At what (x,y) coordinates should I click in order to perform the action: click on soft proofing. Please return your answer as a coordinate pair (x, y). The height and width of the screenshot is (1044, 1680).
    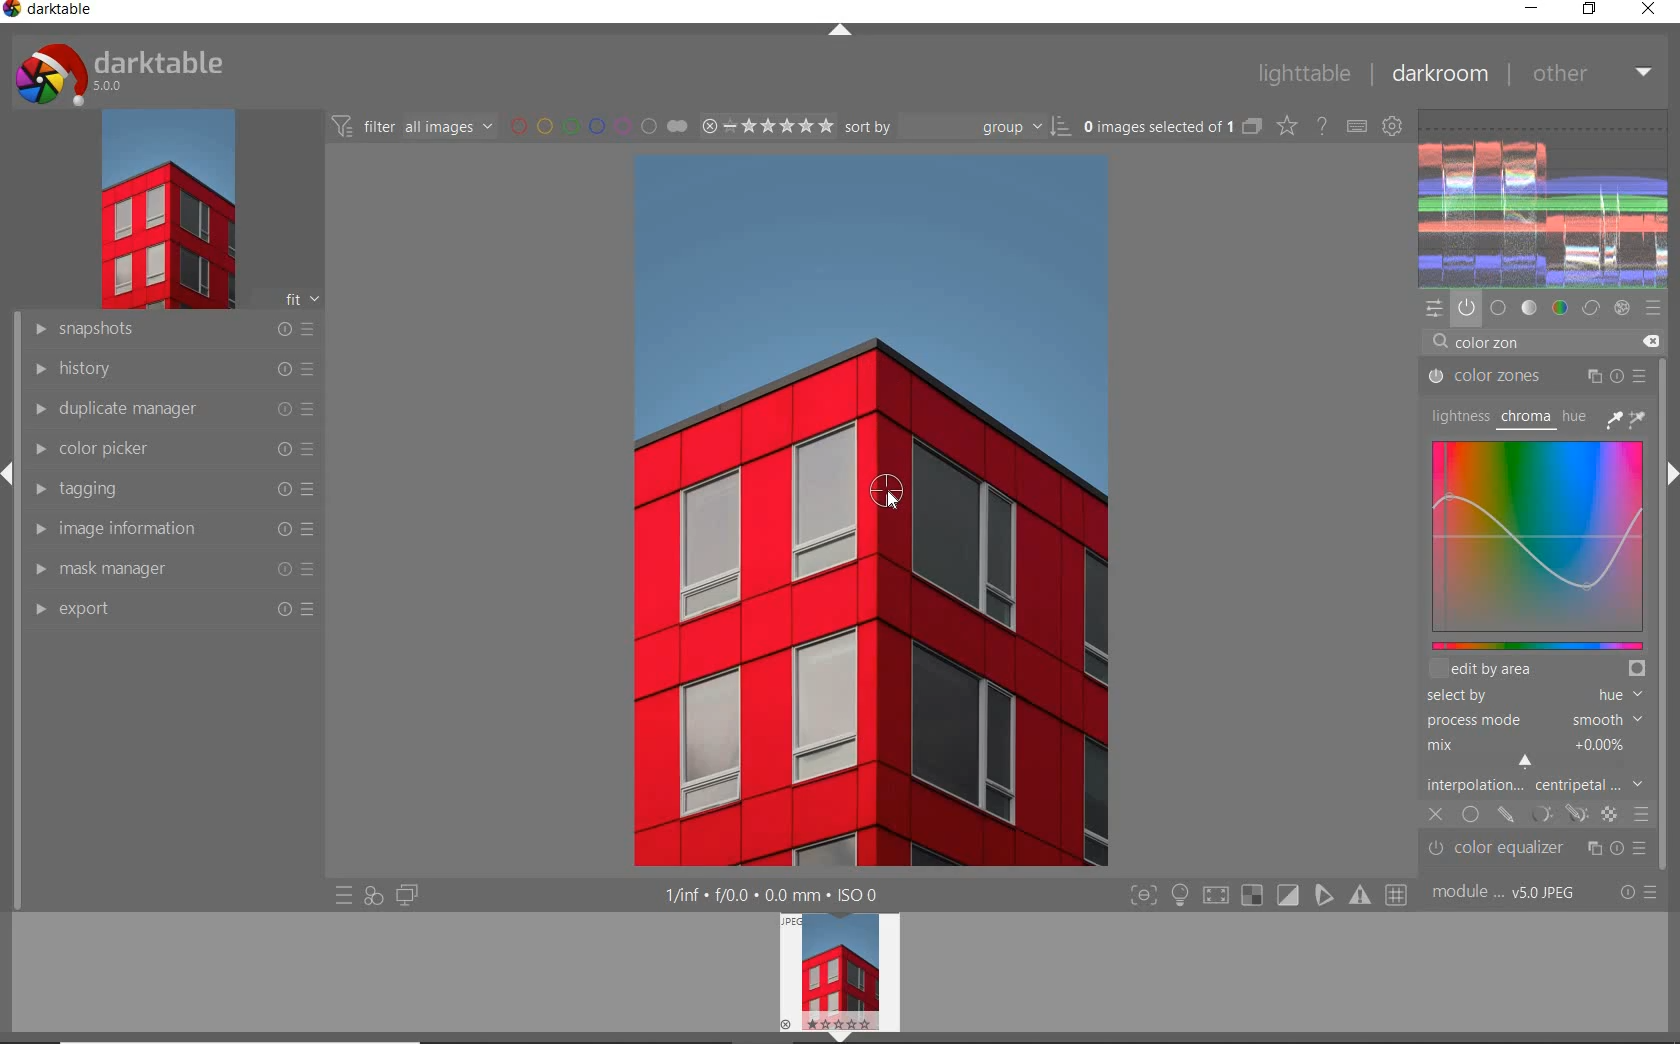
    Looking at the image, I should click on (1289, 895).